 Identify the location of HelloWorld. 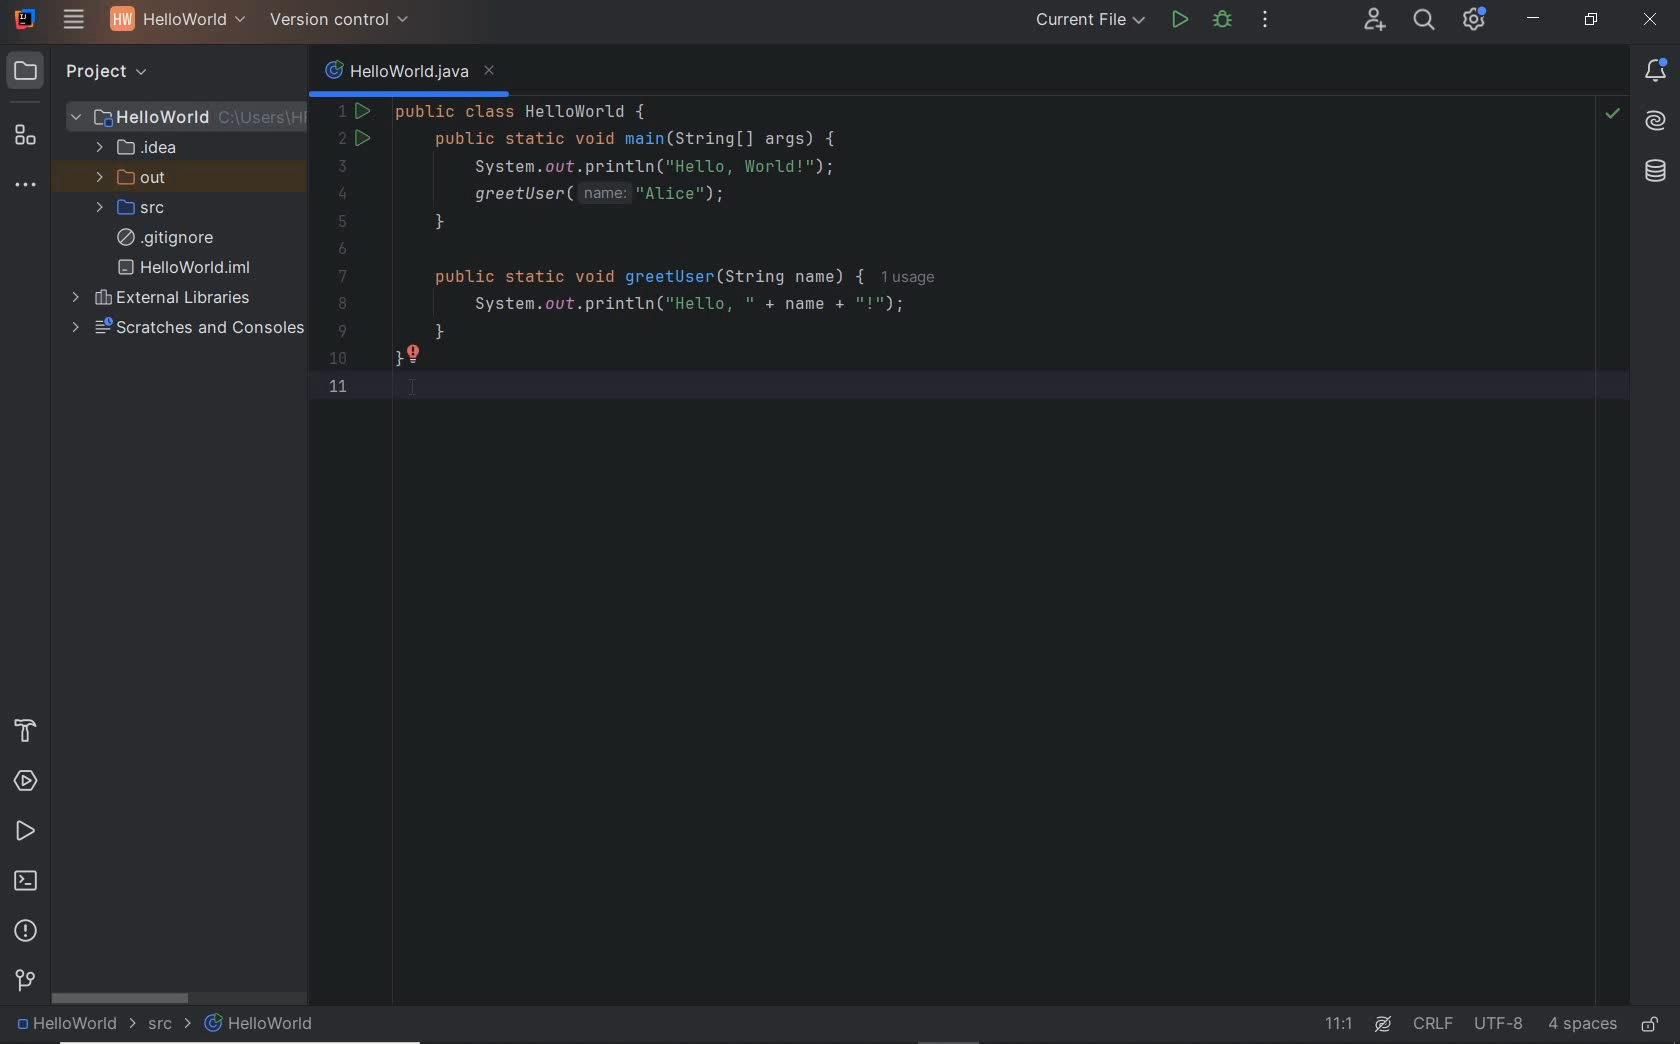
(260, 1023).